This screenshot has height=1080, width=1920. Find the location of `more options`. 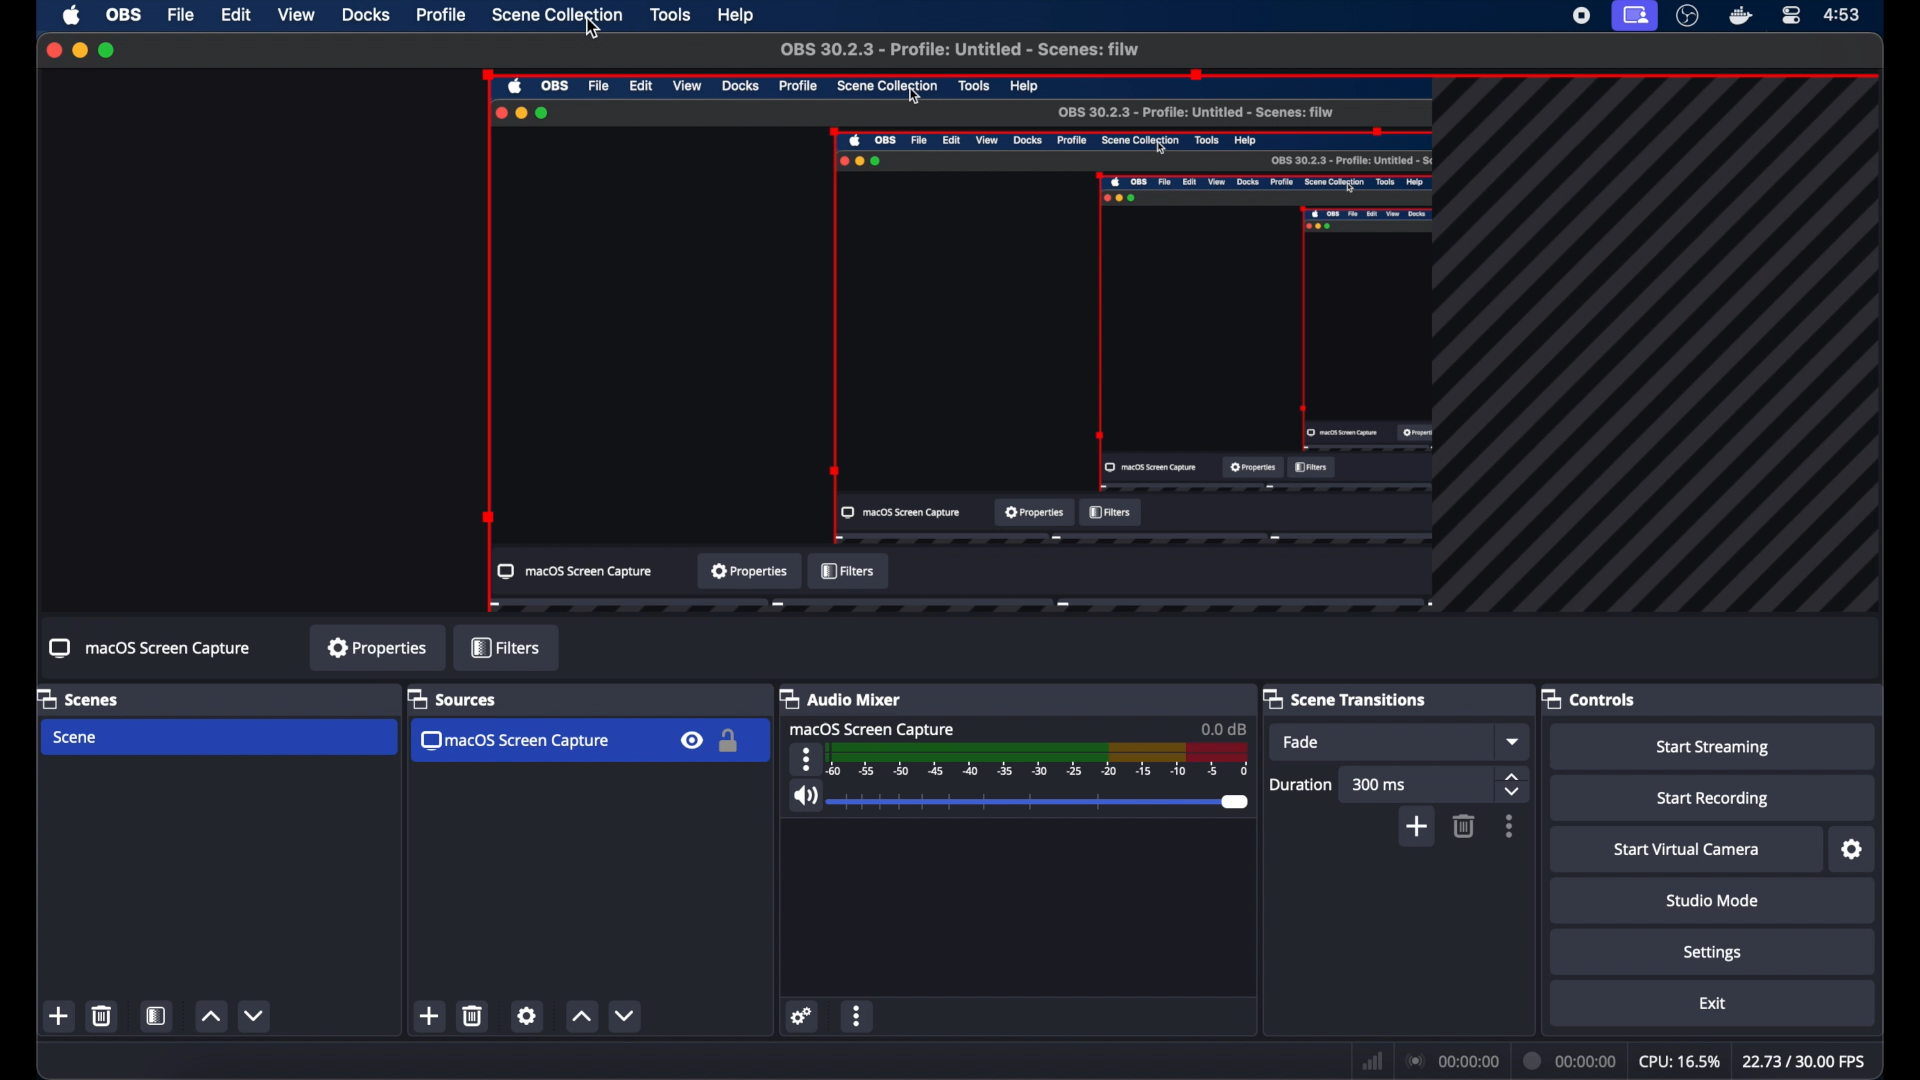

more options is located at coordinates (857, 1019).